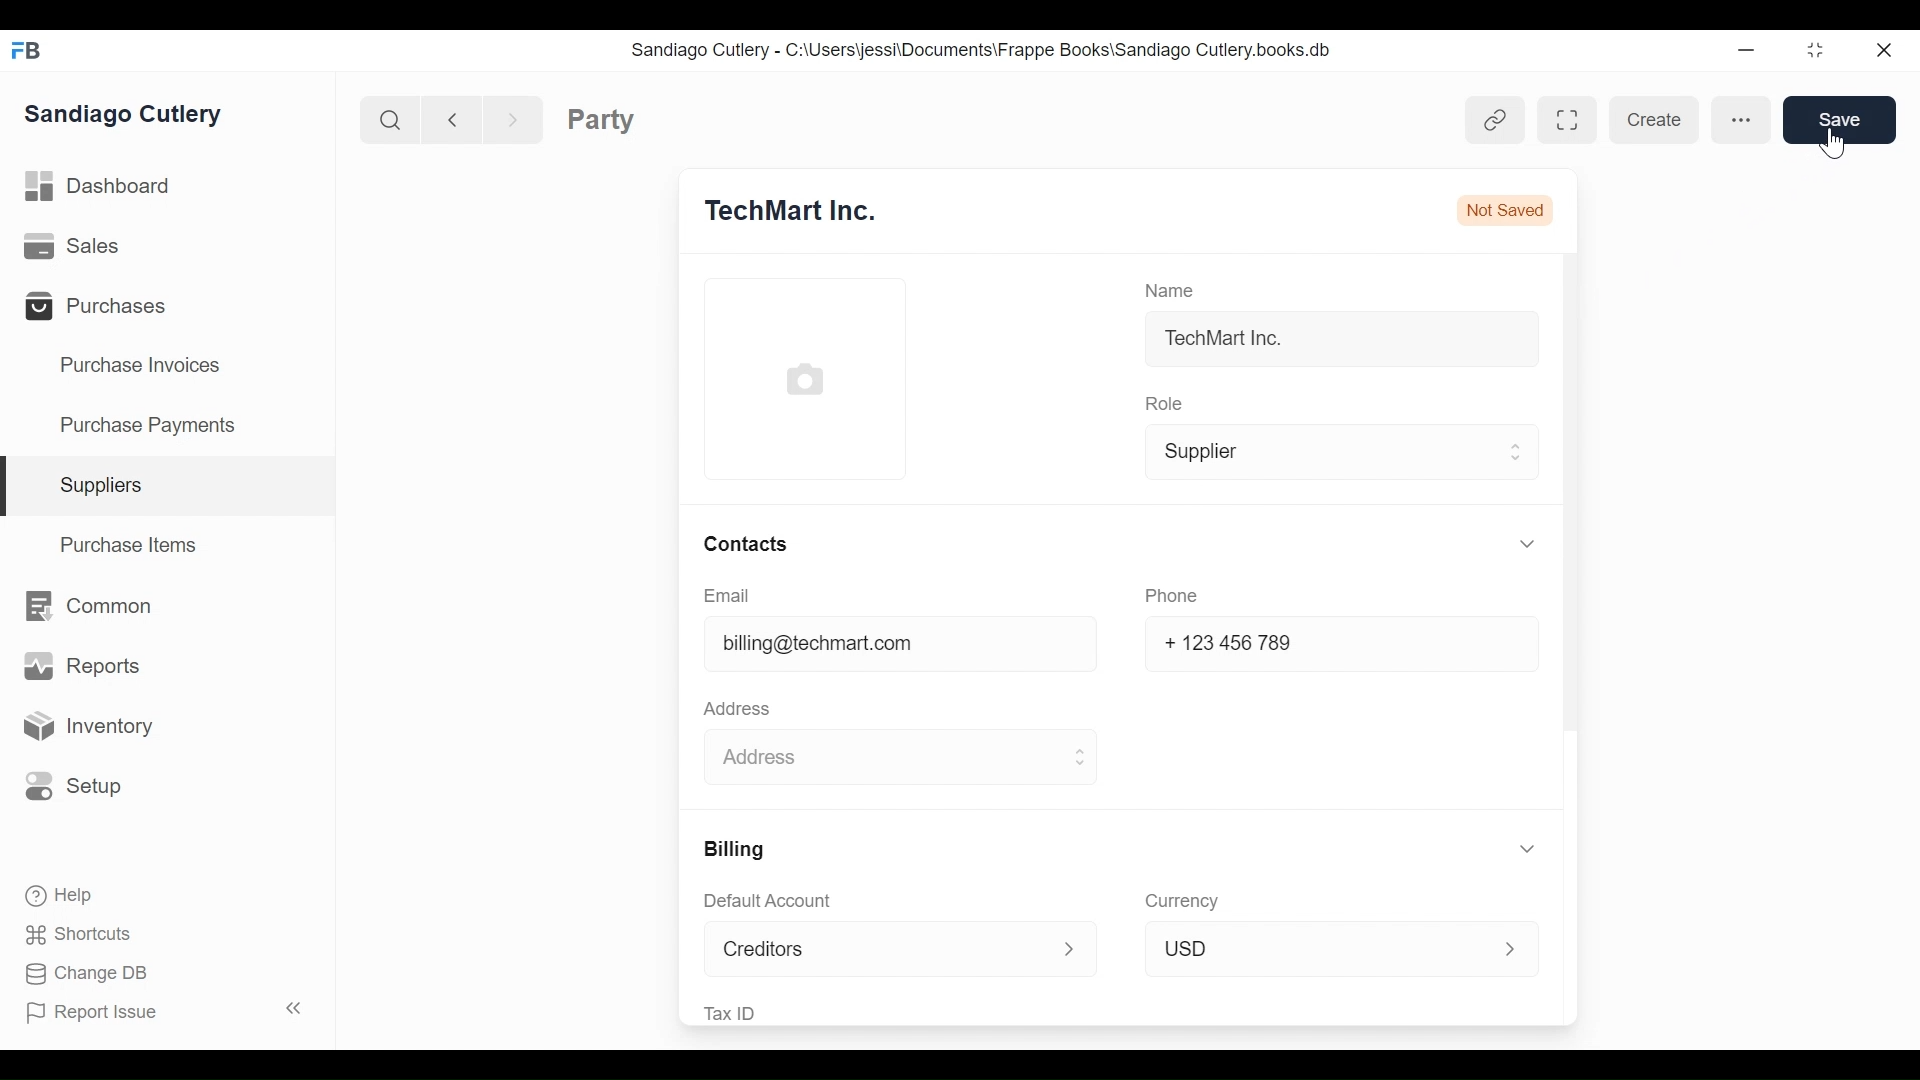 Image resolution: width=1920 pixels, height=1080 pixels. Describe the element at coordinates (1496, 120) in the screenshot. I see `link` at that location.